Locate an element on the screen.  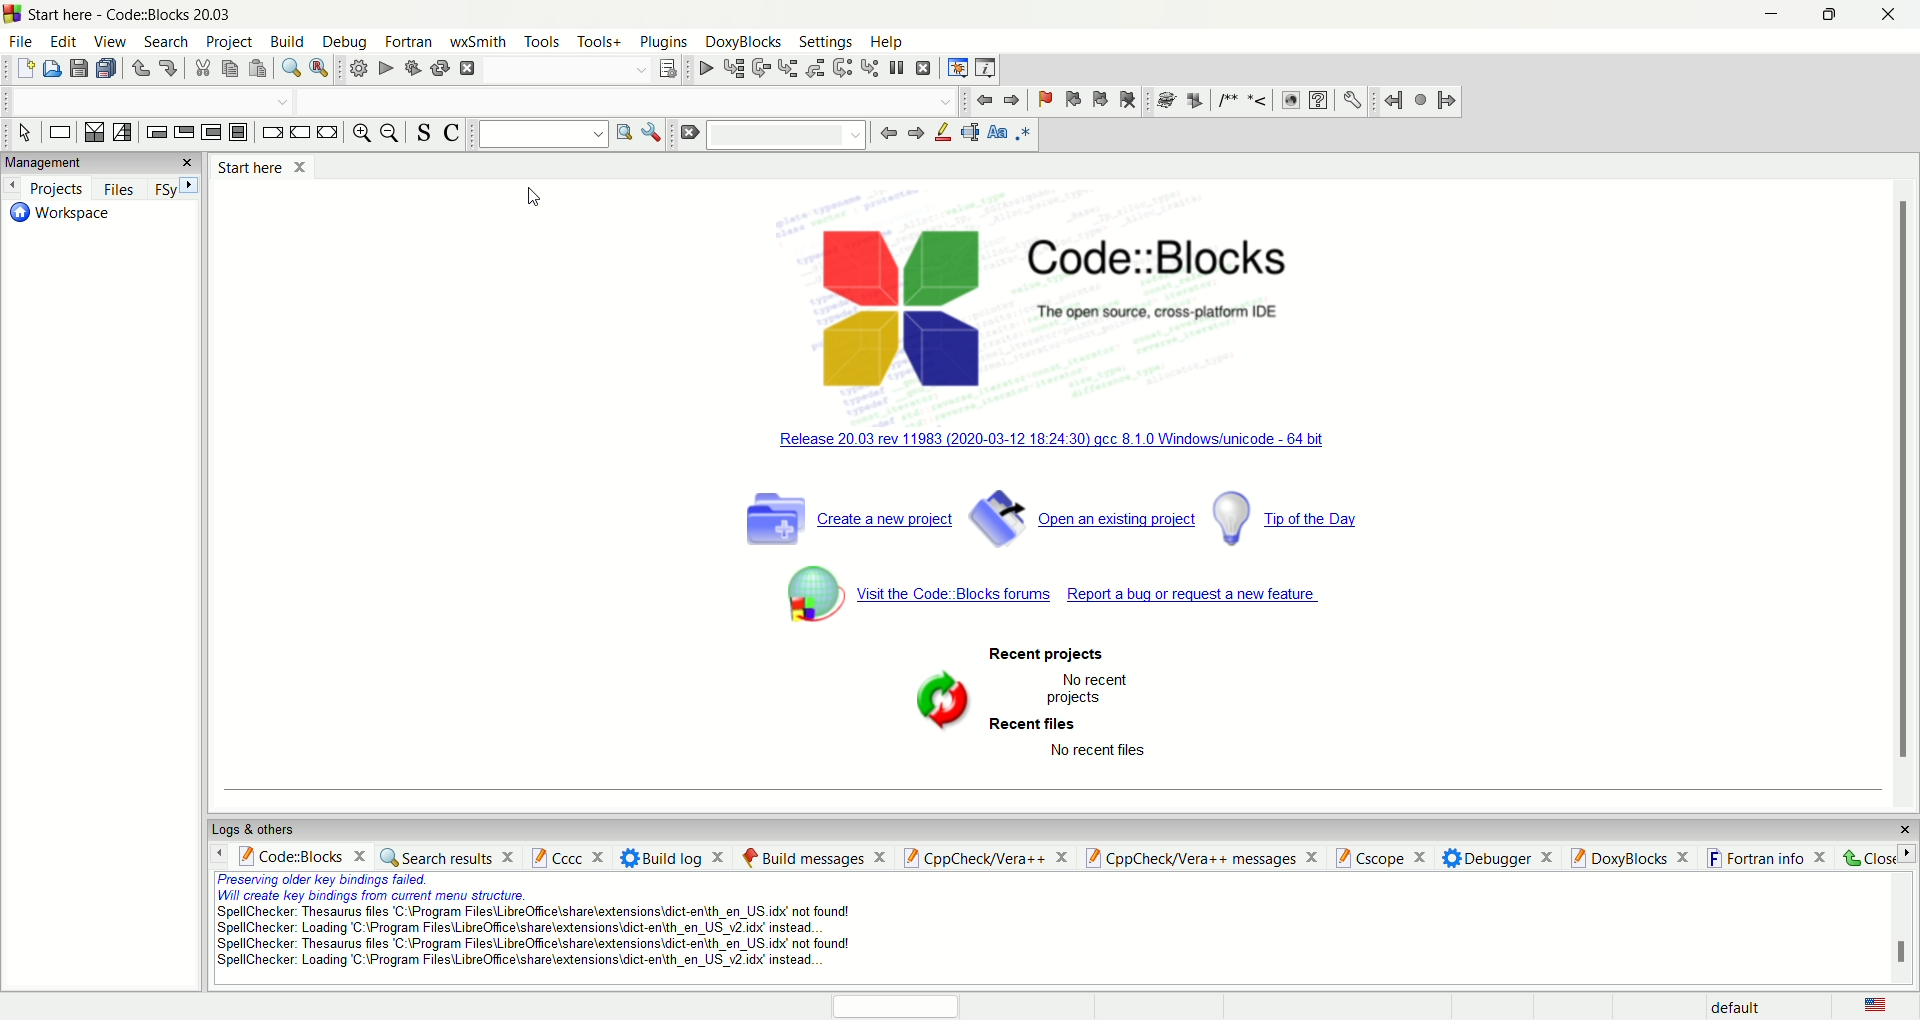
build messages is located at coordinates (813, 856).